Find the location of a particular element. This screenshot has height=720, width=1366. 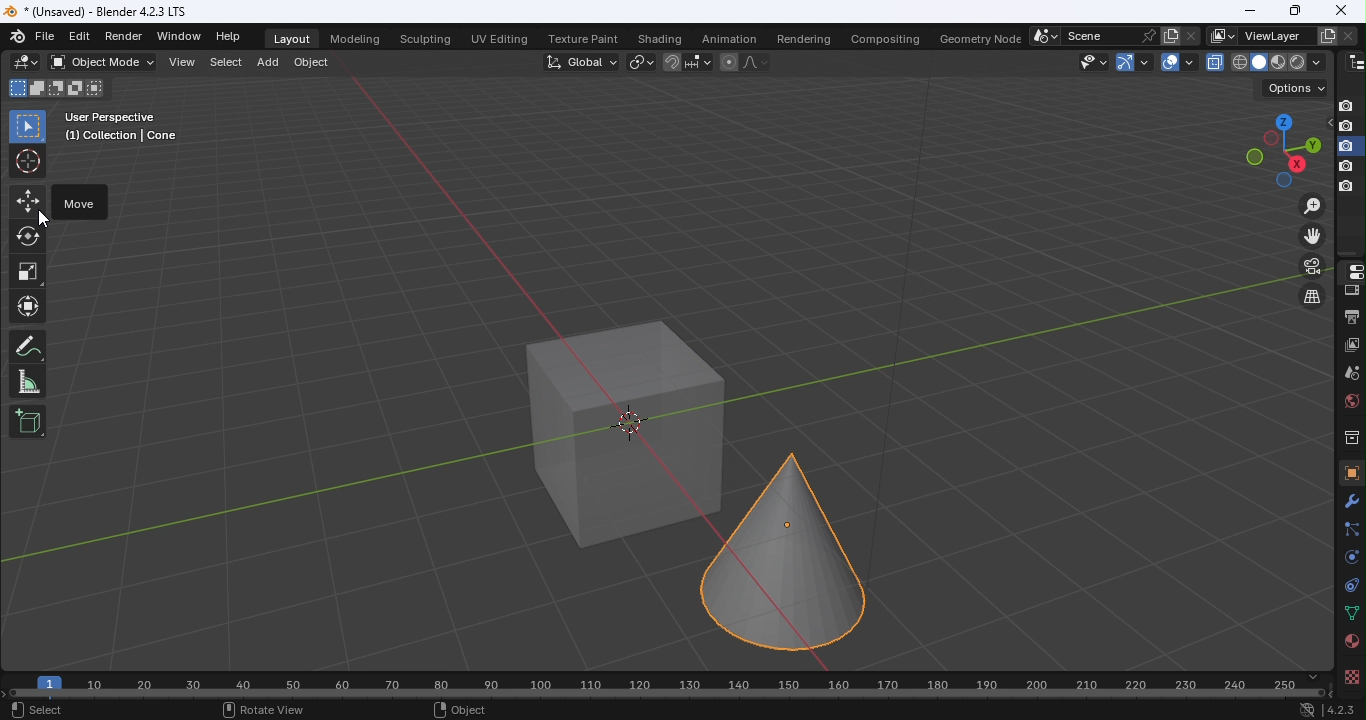

Measurement is located at coordinates (28, 383).